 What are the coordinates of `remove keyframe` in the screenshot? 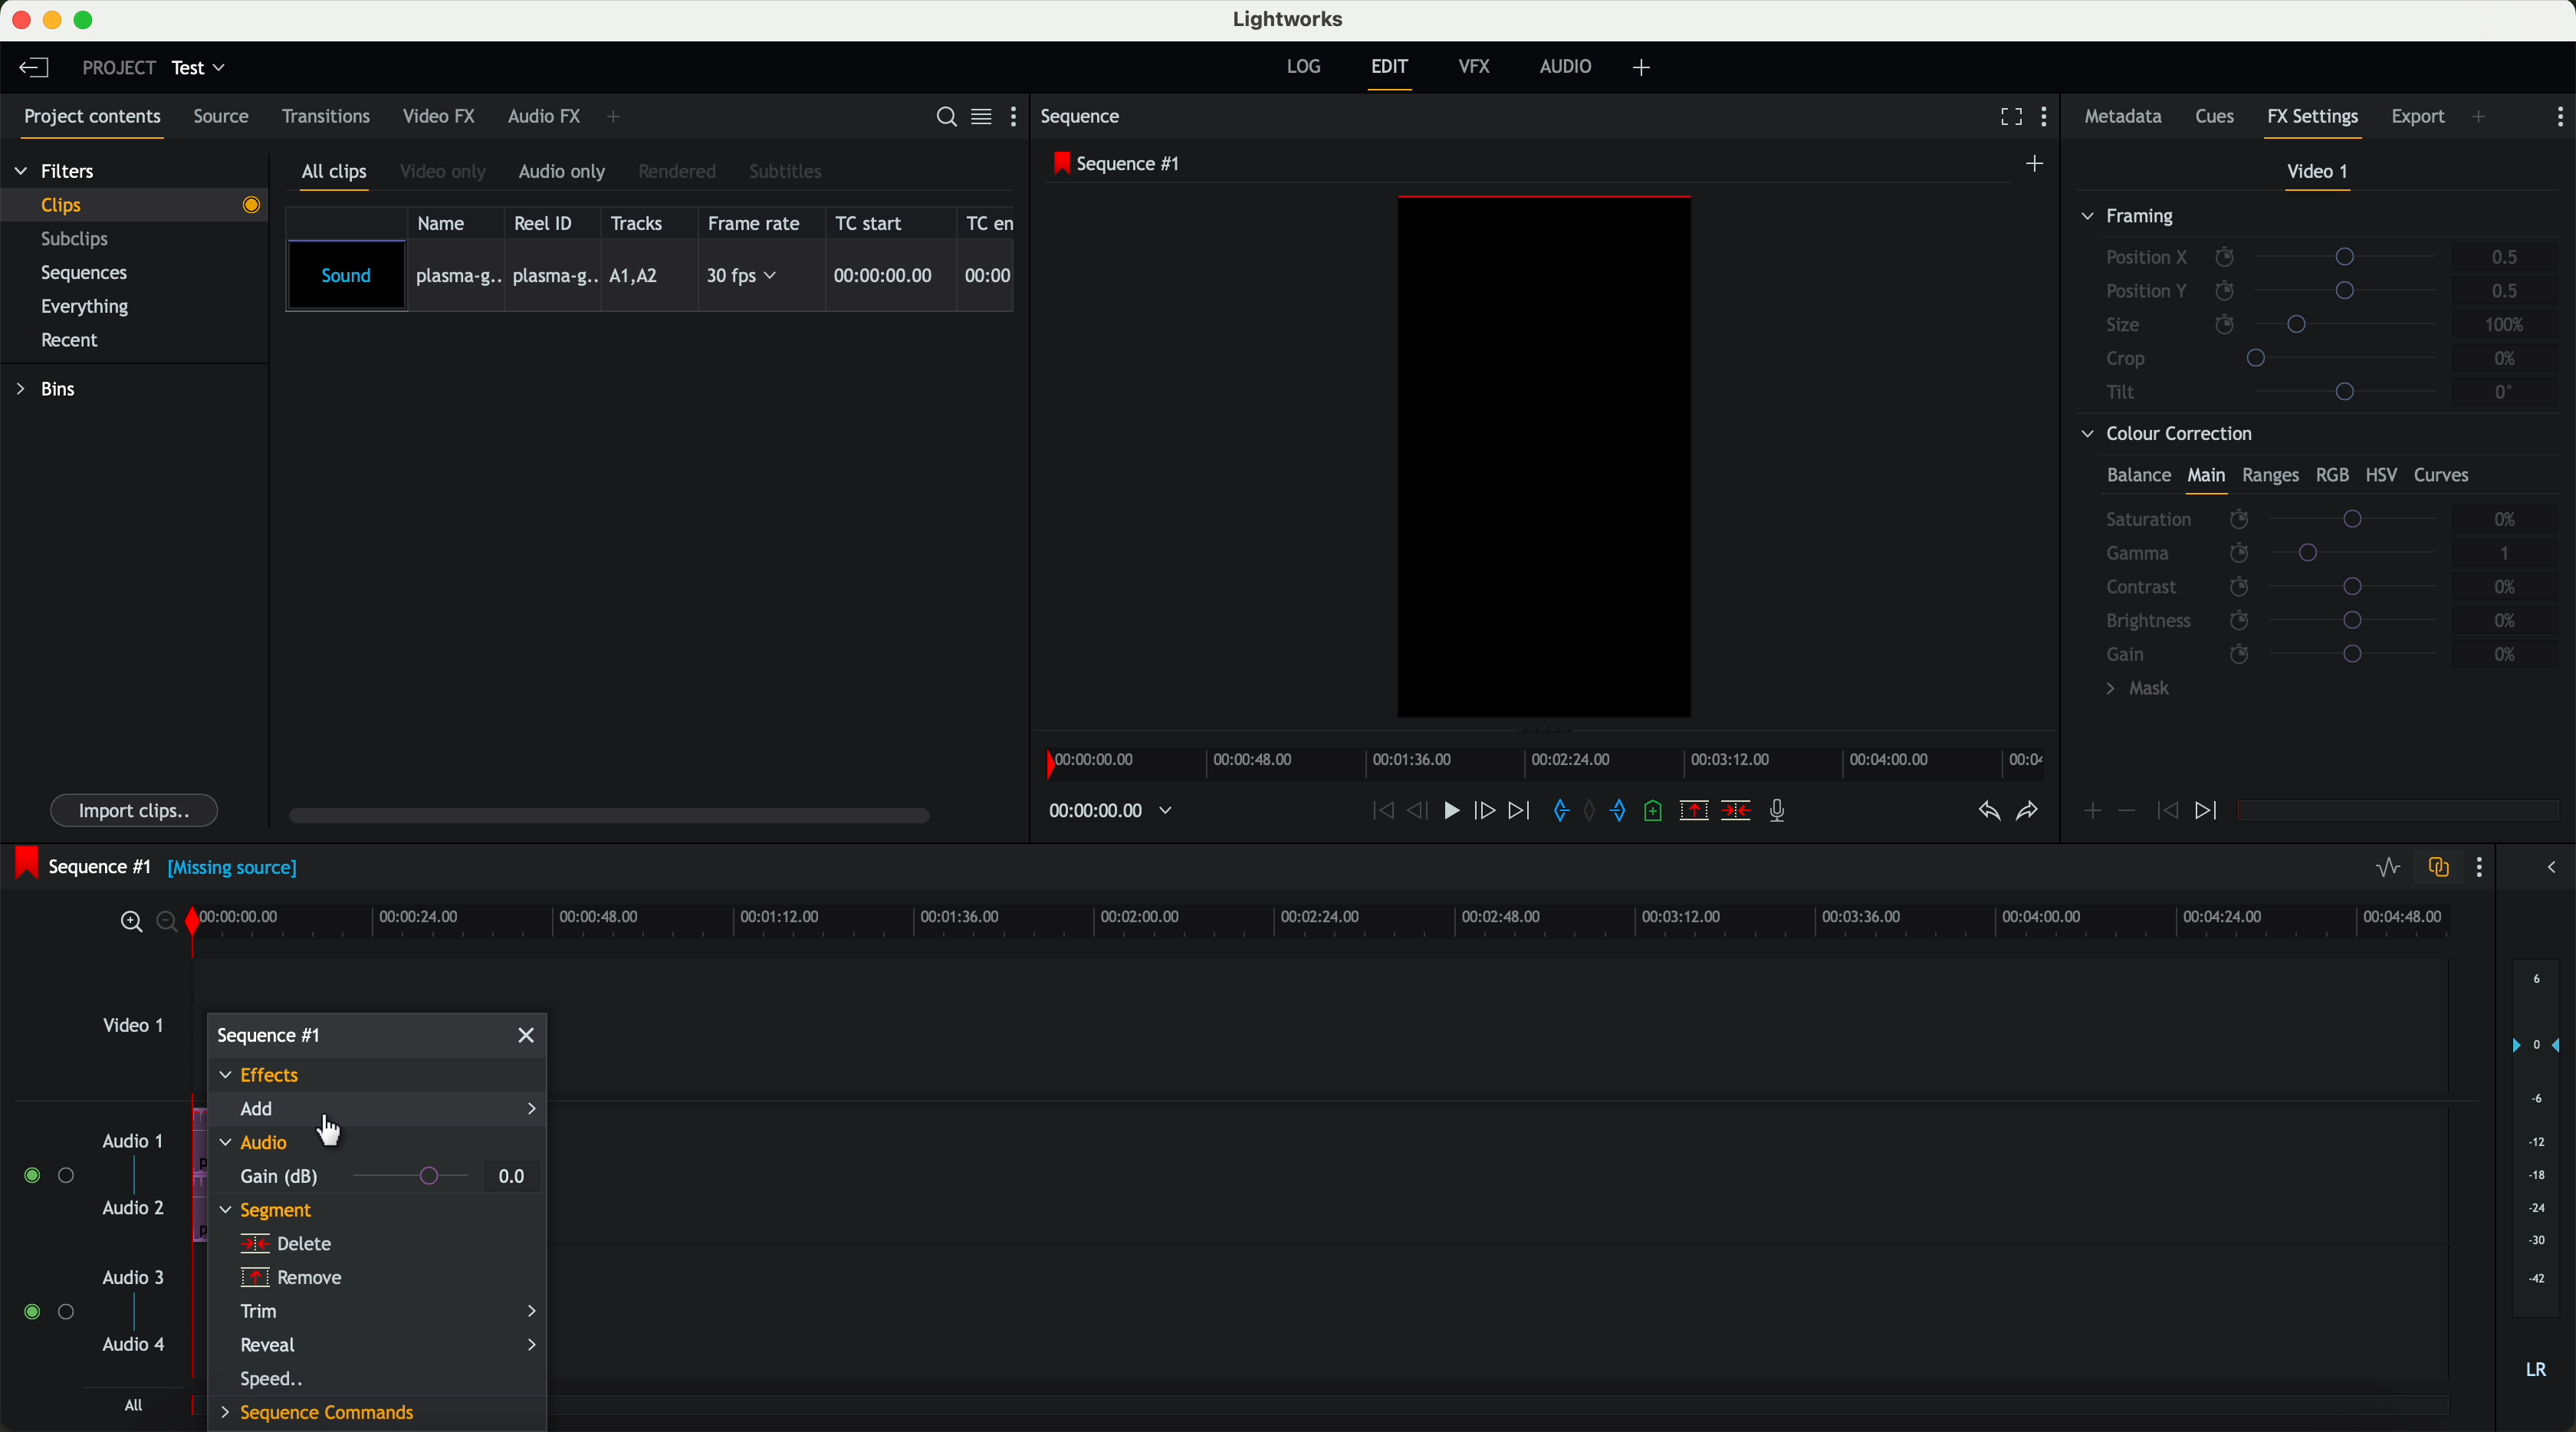 It's located at (2128, 811).